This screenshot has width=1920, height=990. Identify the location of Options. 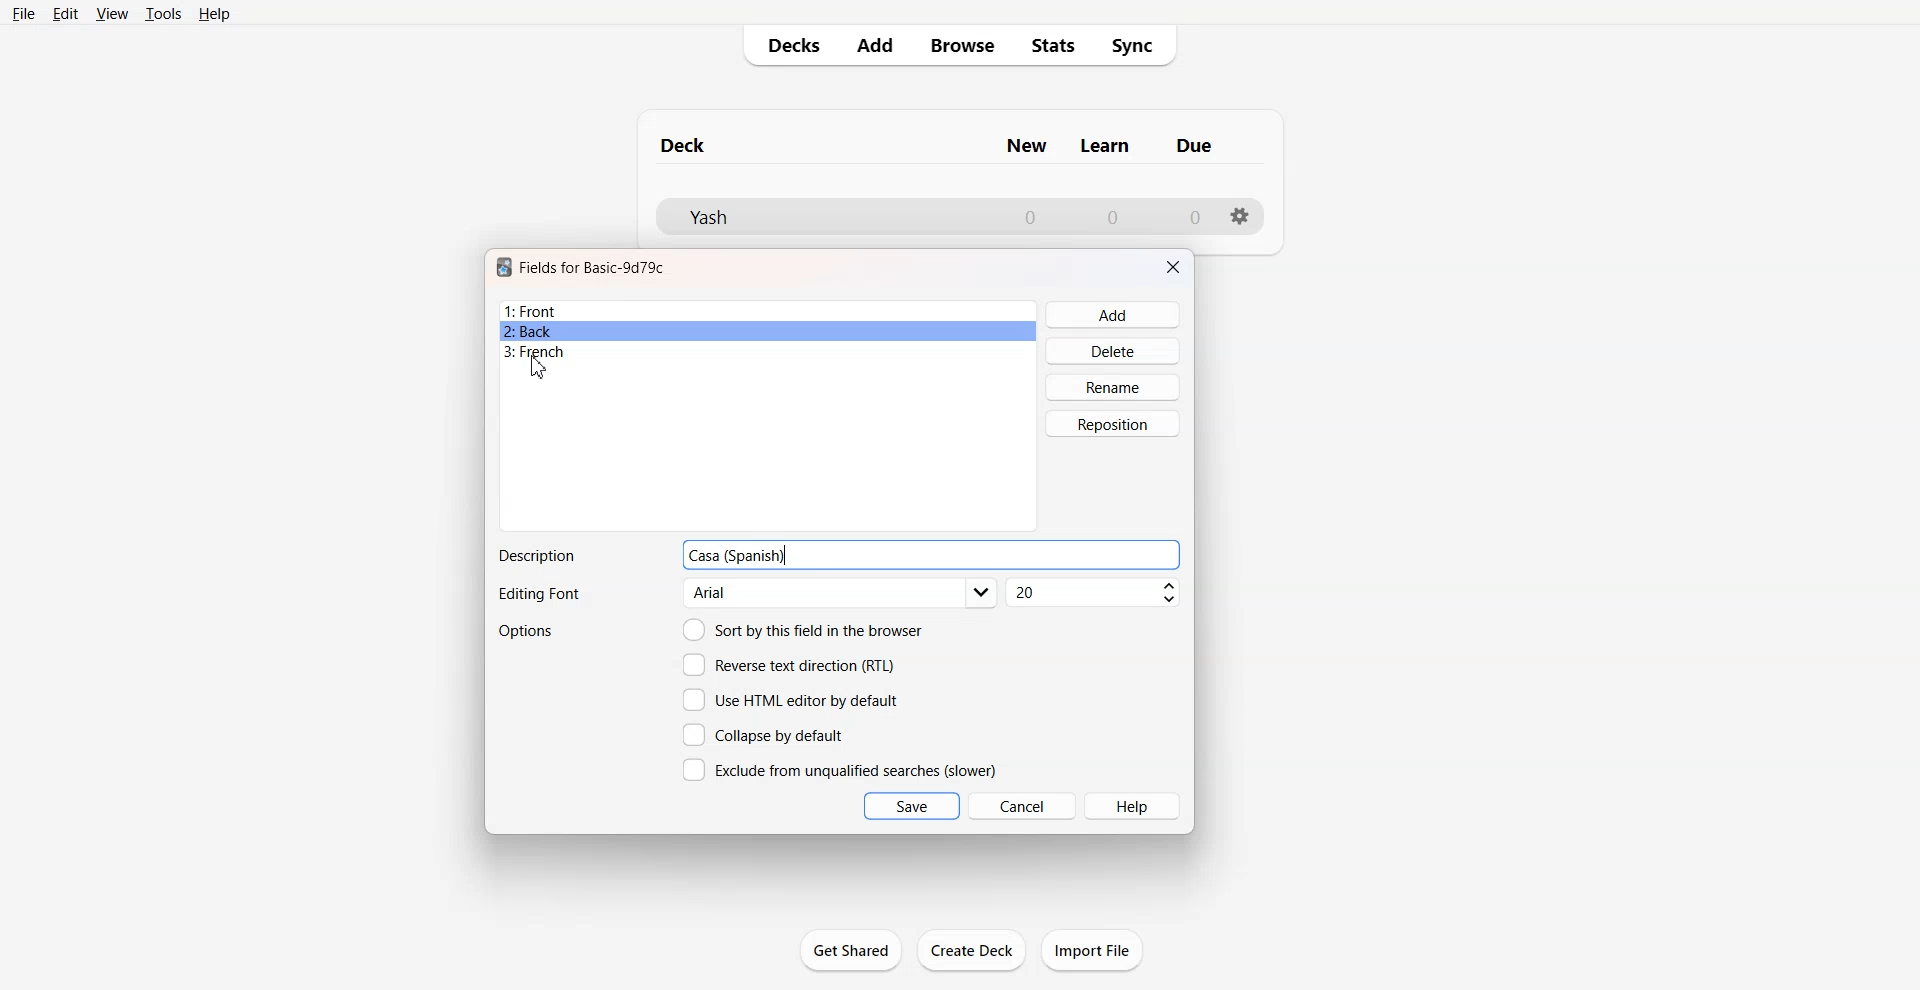
(528, 631).